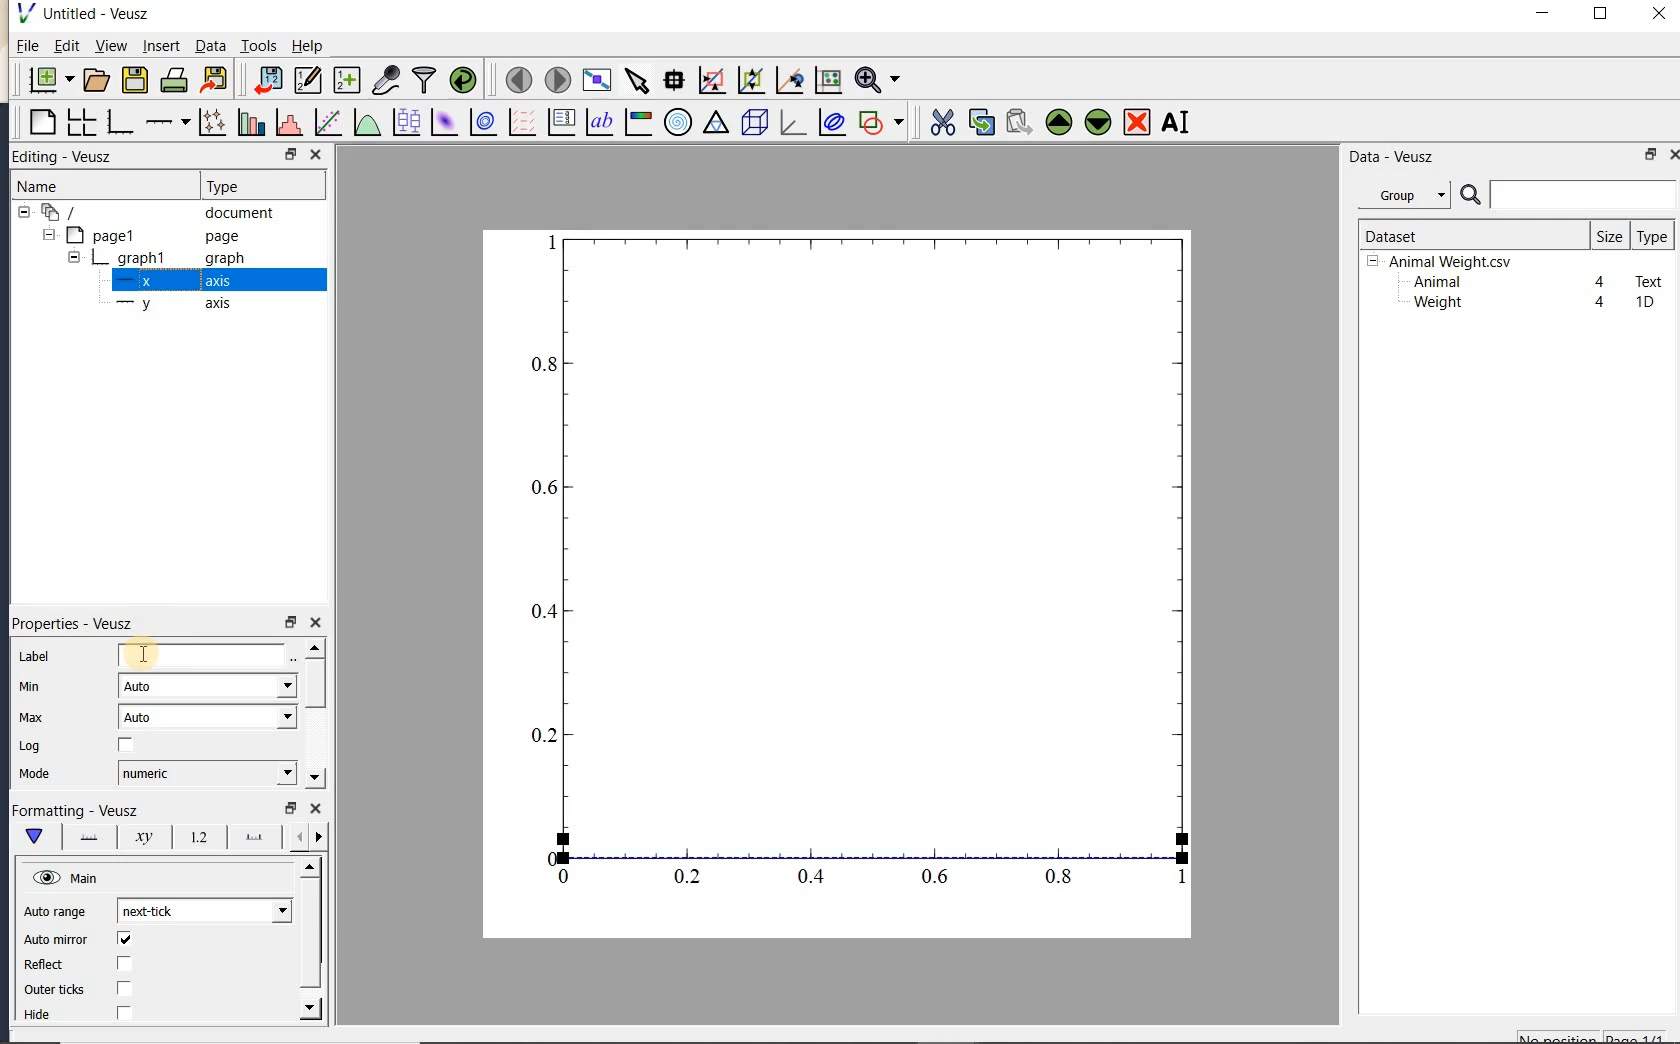 The height and width of the screenshot is (1044, 1680). Describe the element at coordinates (327, 122) in the screenshot. I see `fit a function to data` at that location.